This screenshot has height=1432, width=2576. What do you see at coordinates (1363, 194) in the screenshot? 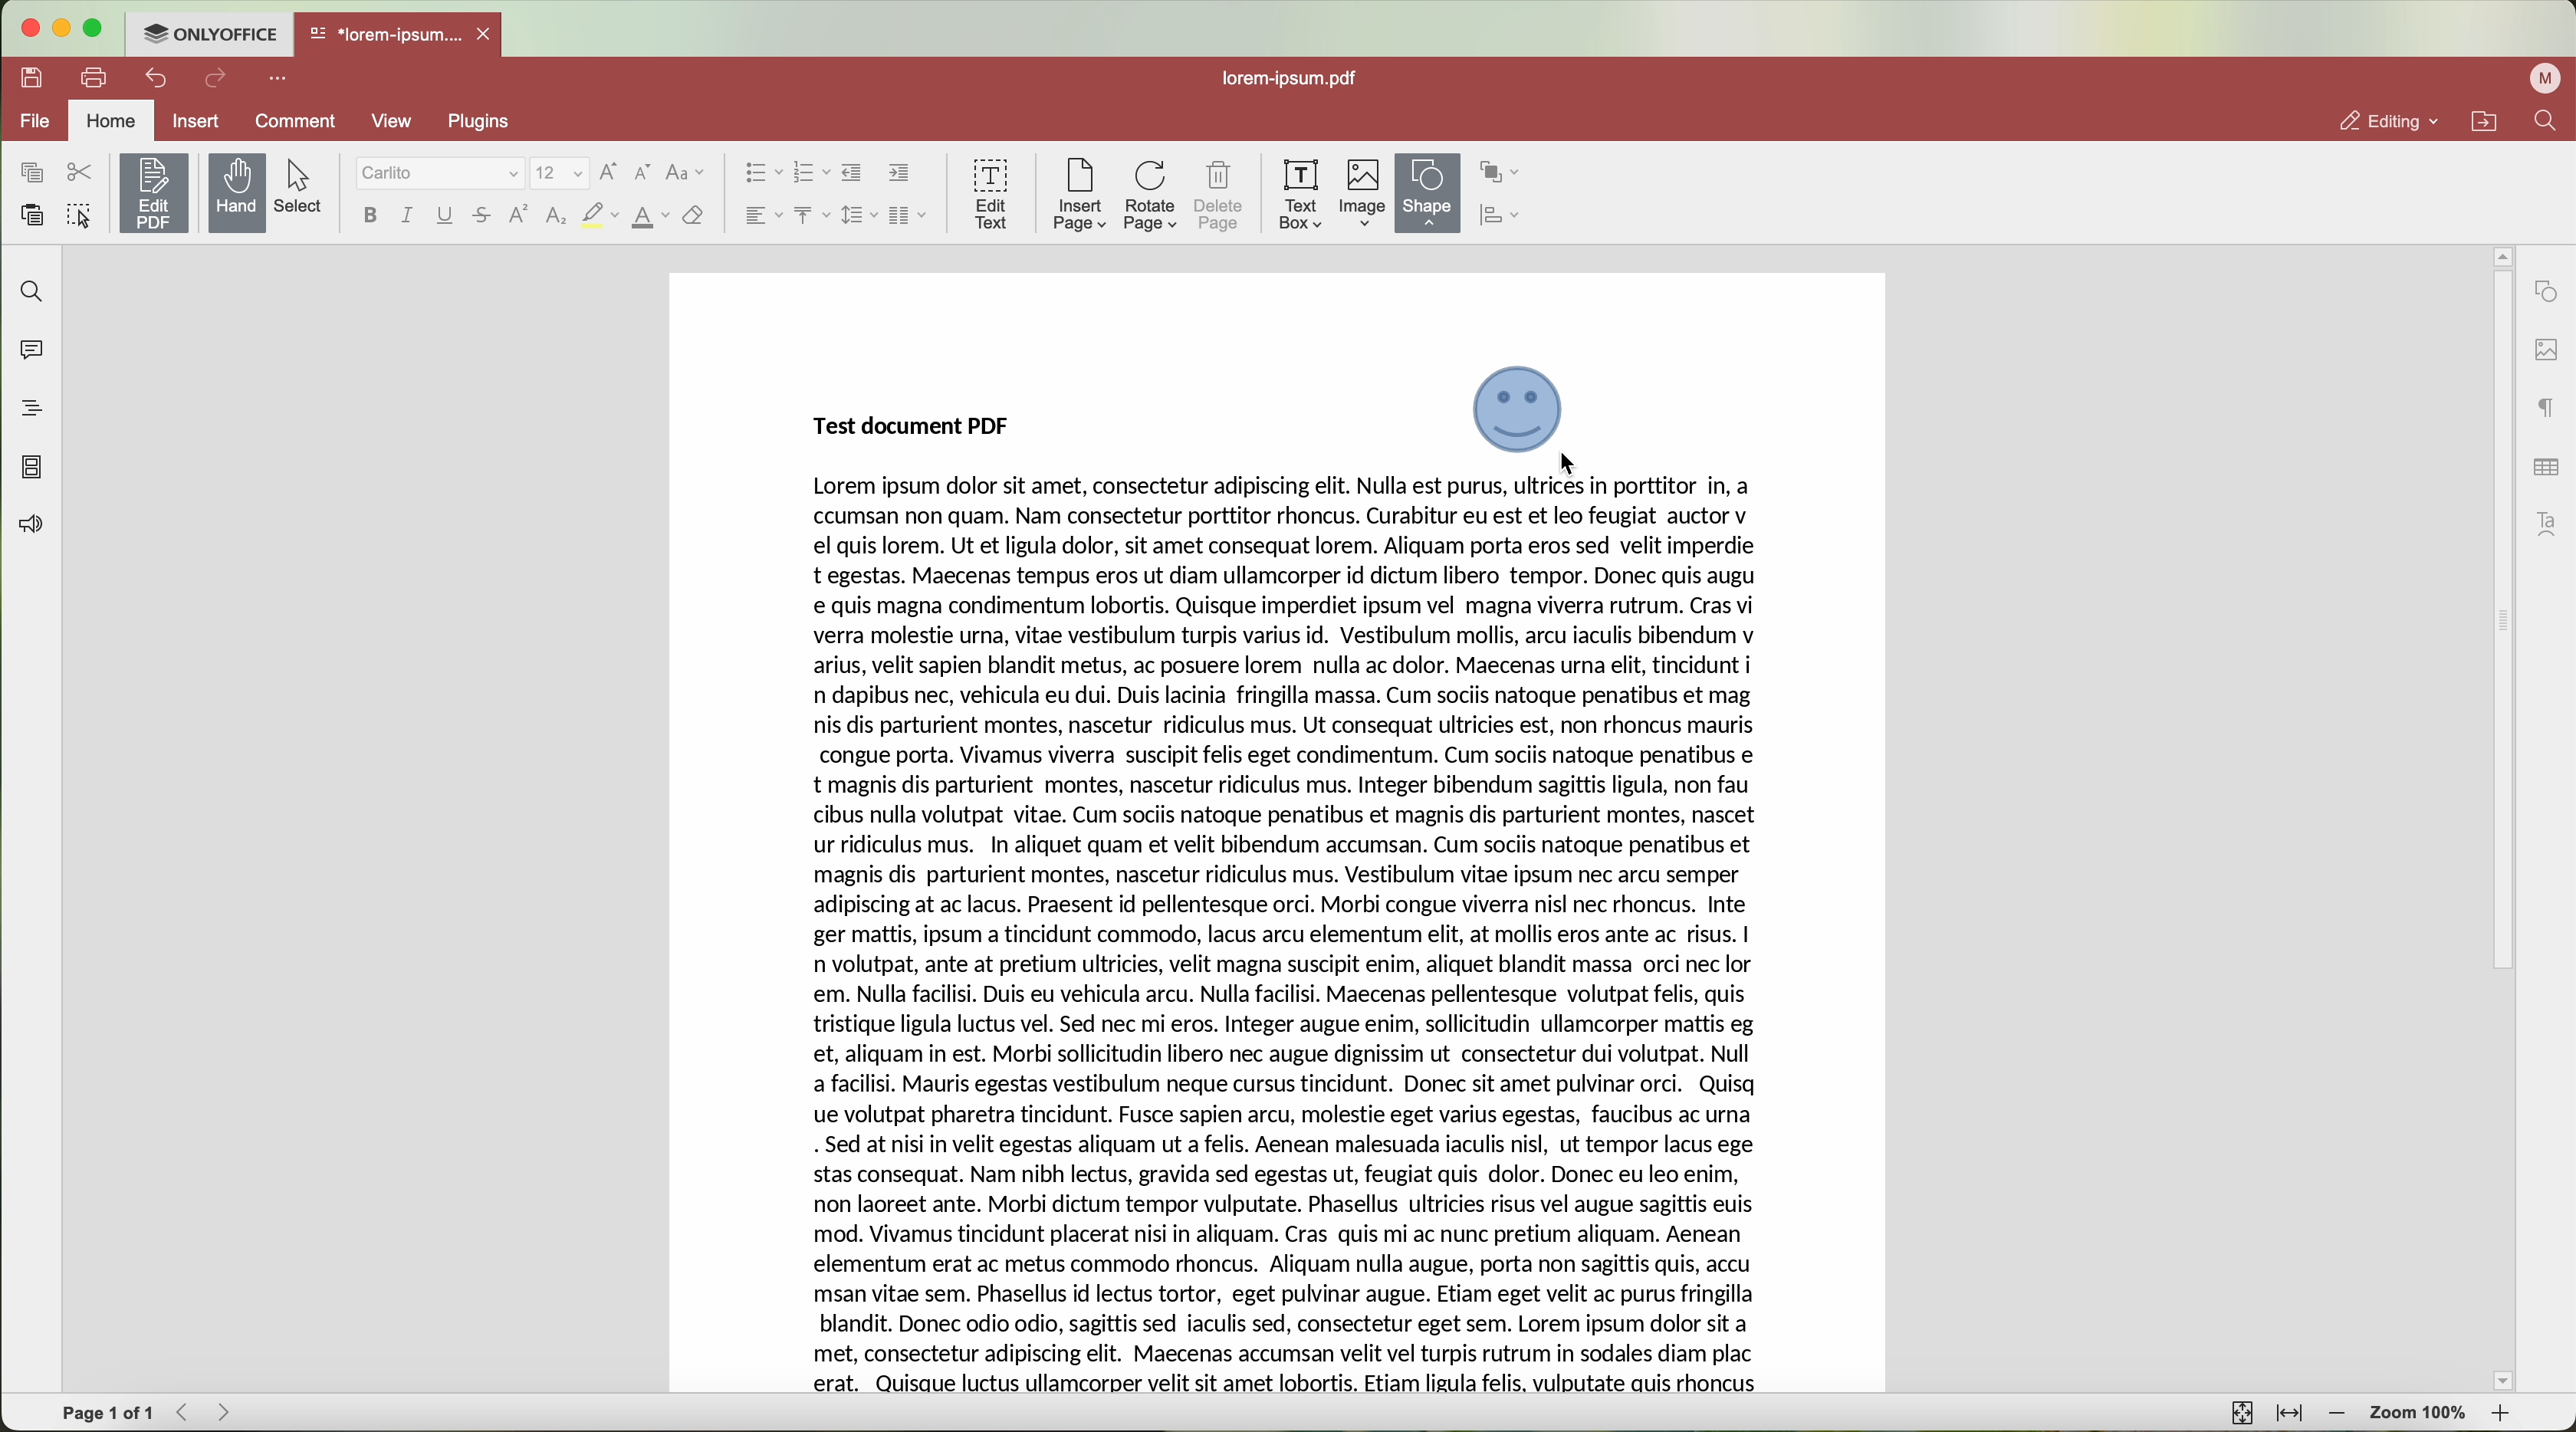
I see `image` at bounding box center [1363, 194].